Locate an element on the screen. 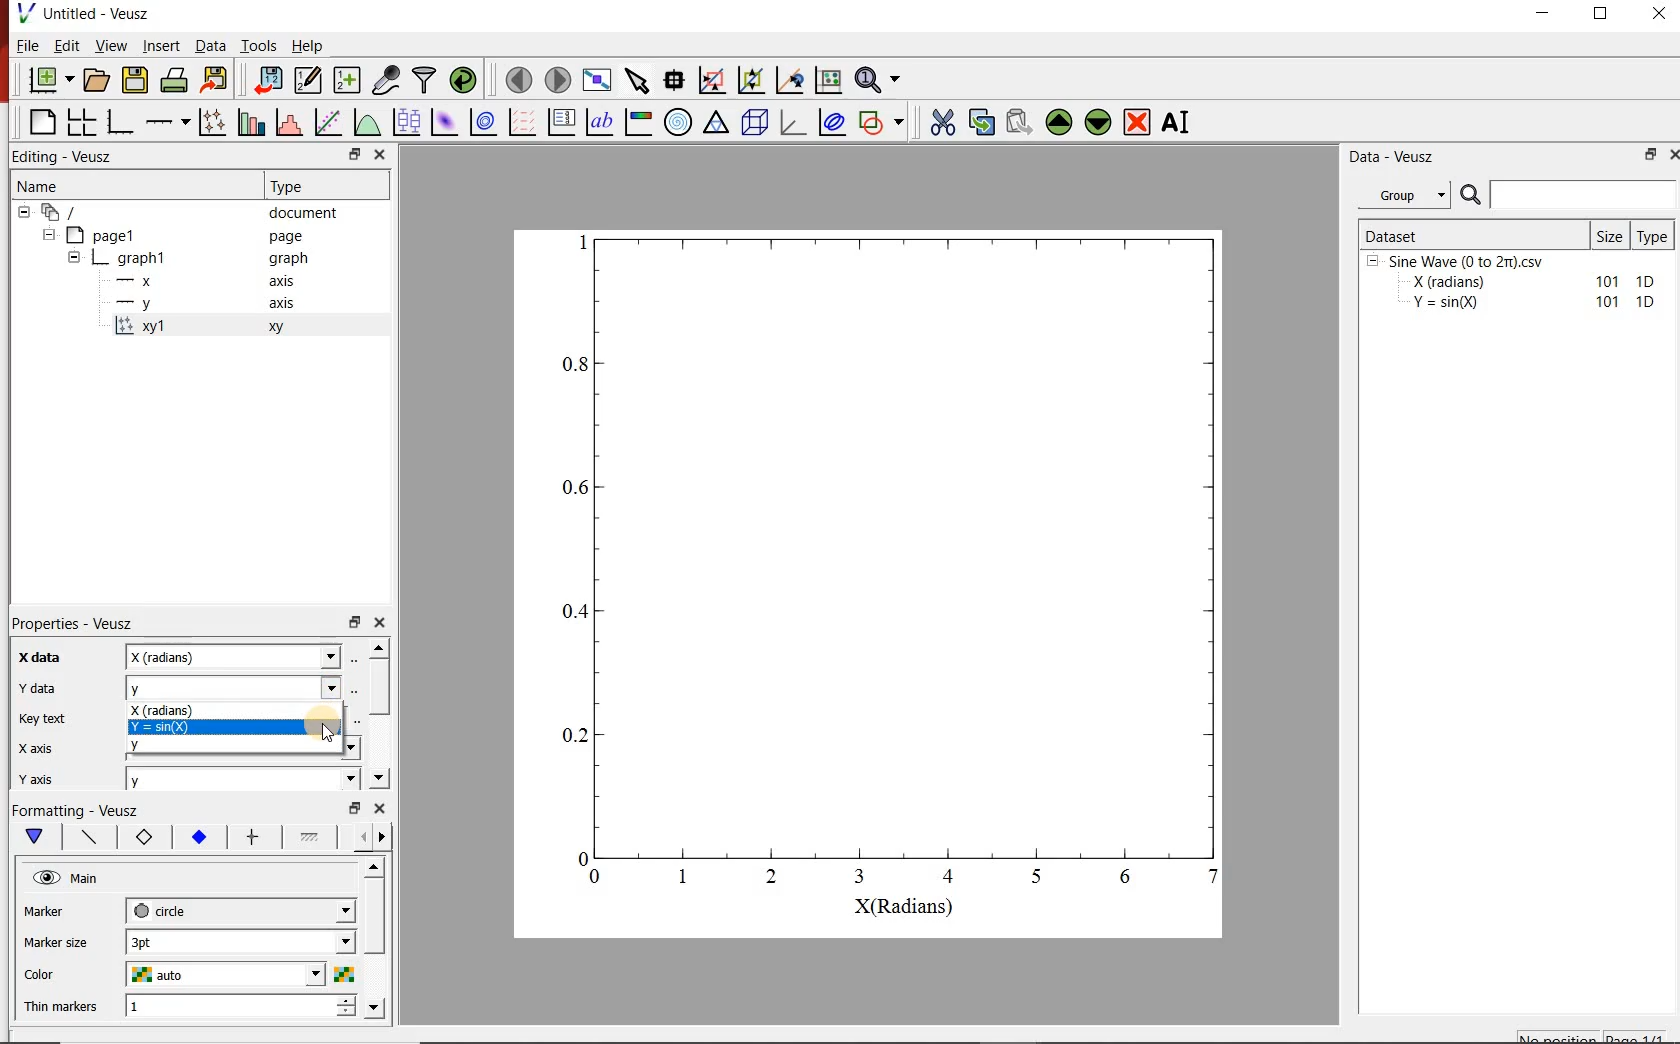 The width and height of the screenshot is (1680, 1044). down arrow is located at coordinates (33, 837).